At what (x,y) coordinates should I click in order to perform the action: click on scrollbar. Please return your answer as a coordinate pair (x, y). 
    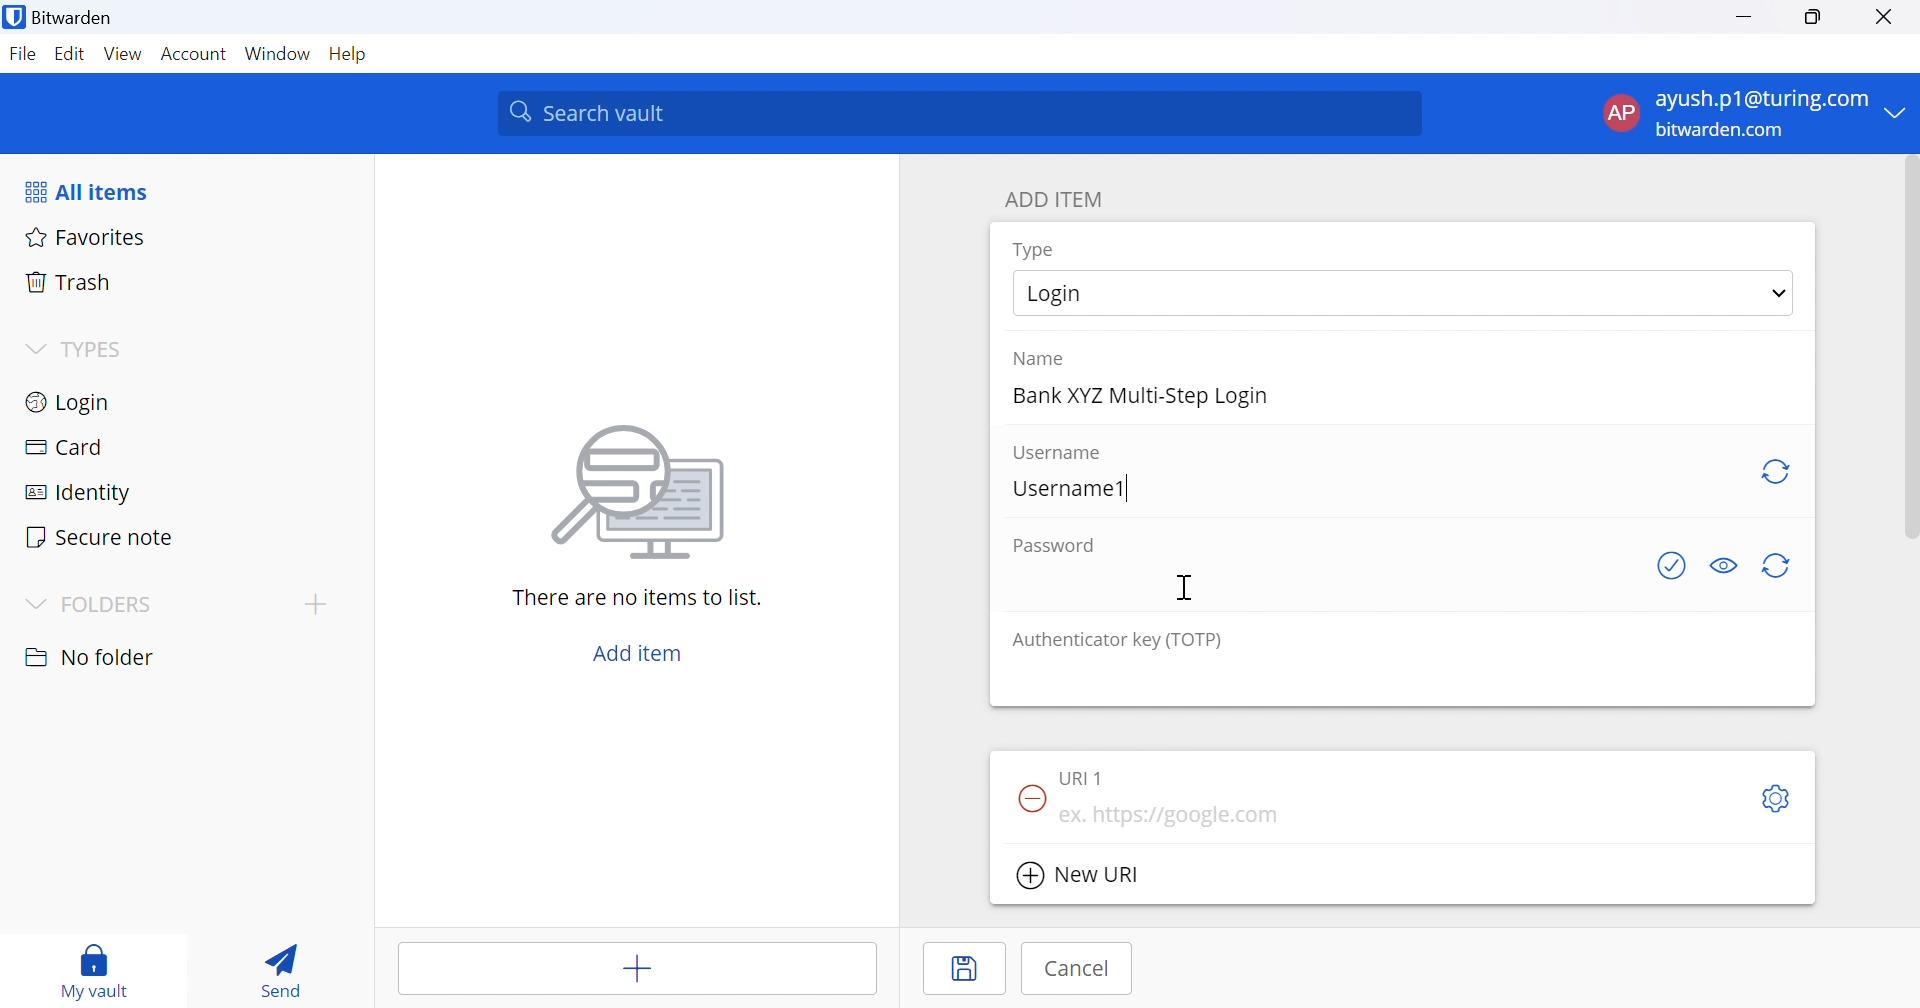
    Looking at the image, I should click on (1908, 351).